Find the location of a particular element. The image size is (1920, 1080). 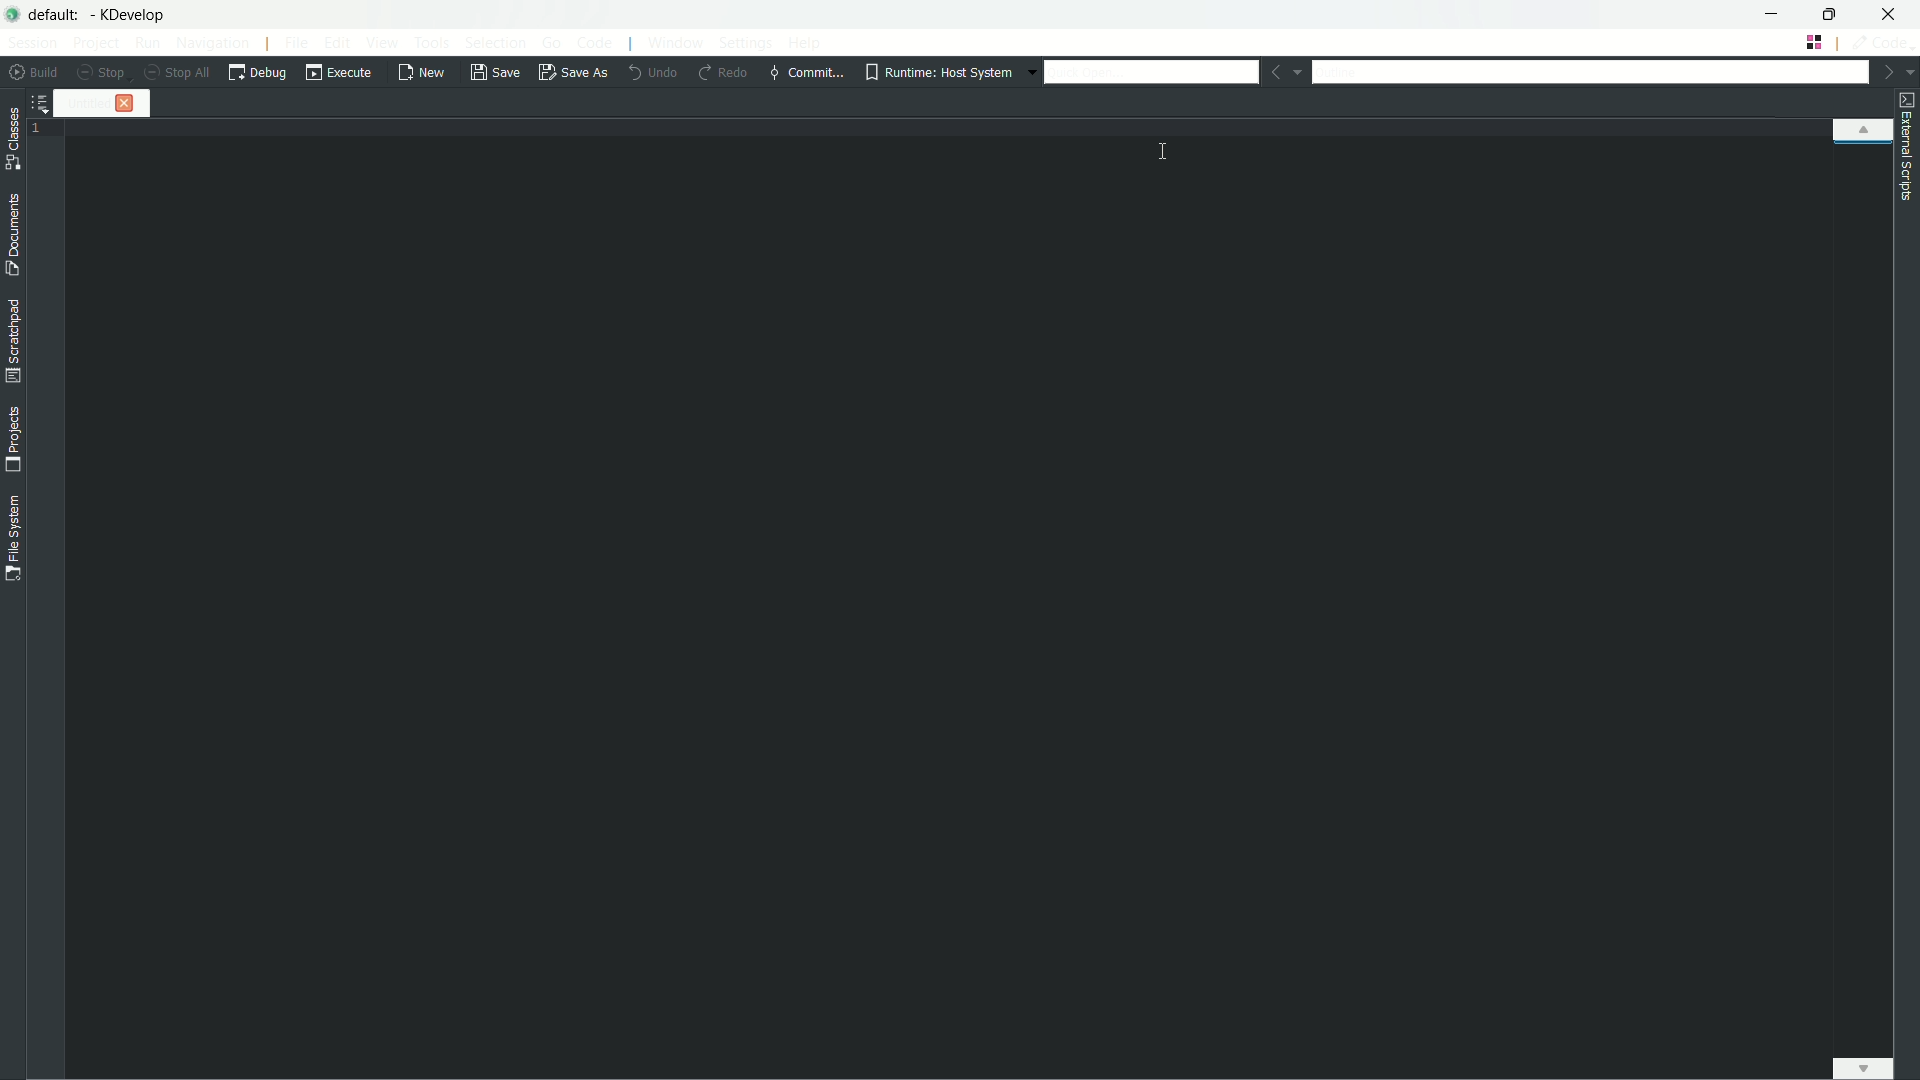

edit is located at coordinates (337, 44).